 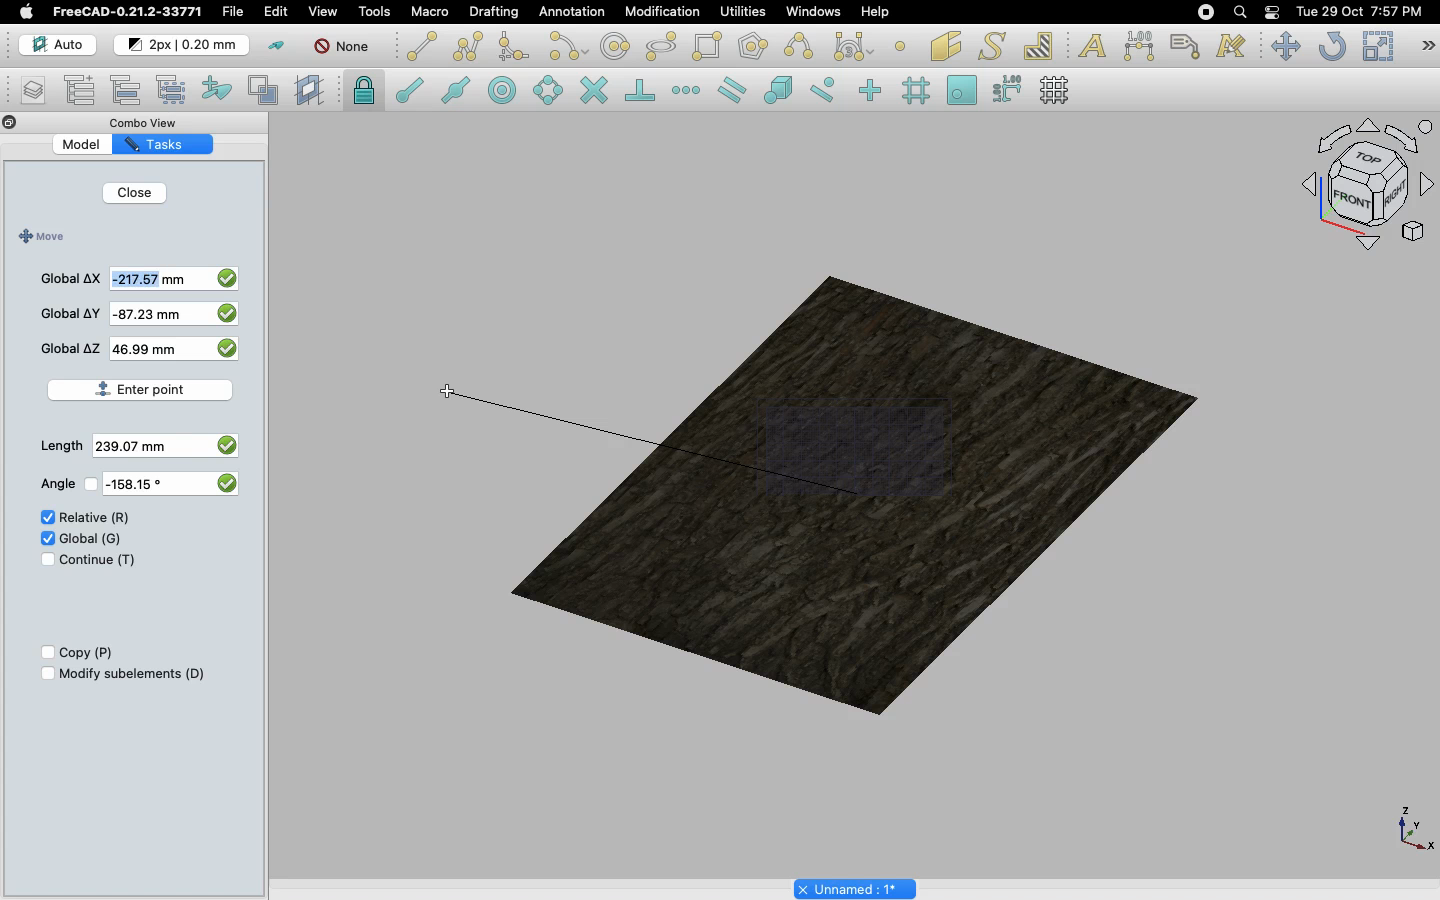 I want to click on Select group, so click(x=173, y=88).